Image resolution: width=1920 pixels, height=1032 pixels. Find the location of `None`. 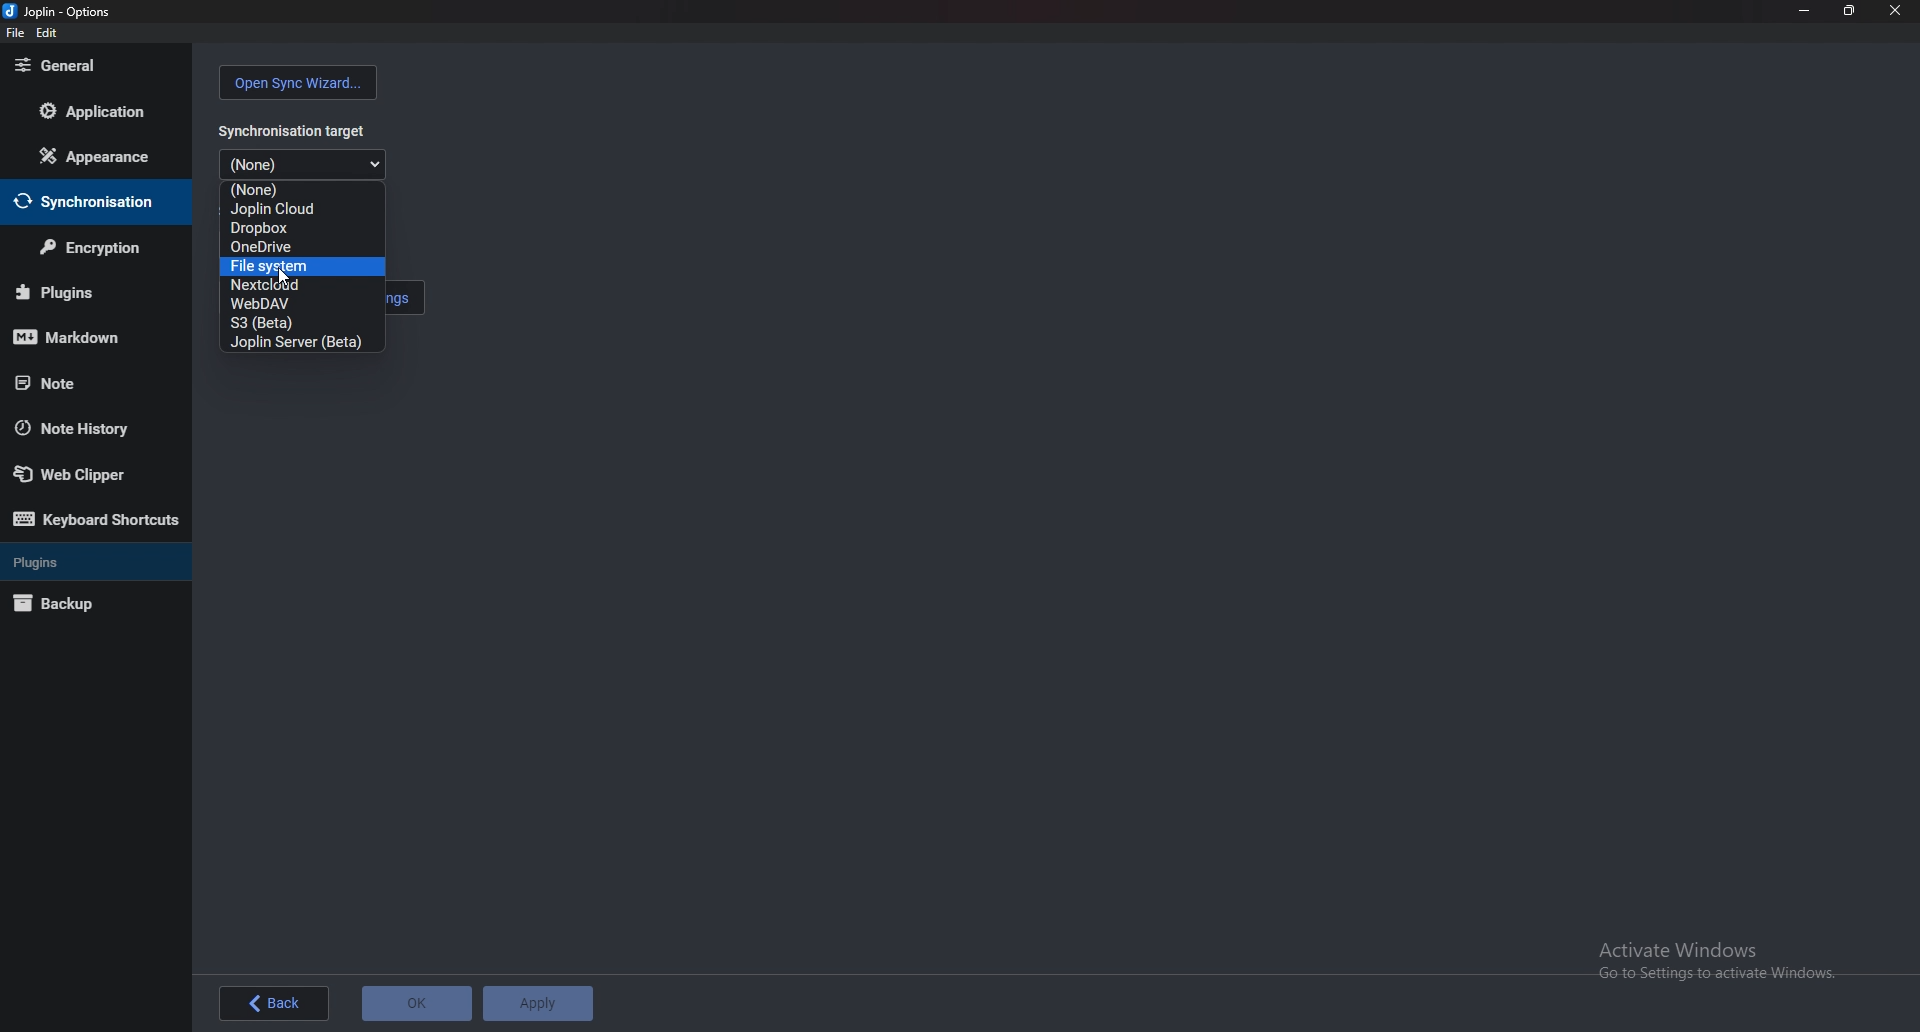

None is located at coordinates (303, 190).